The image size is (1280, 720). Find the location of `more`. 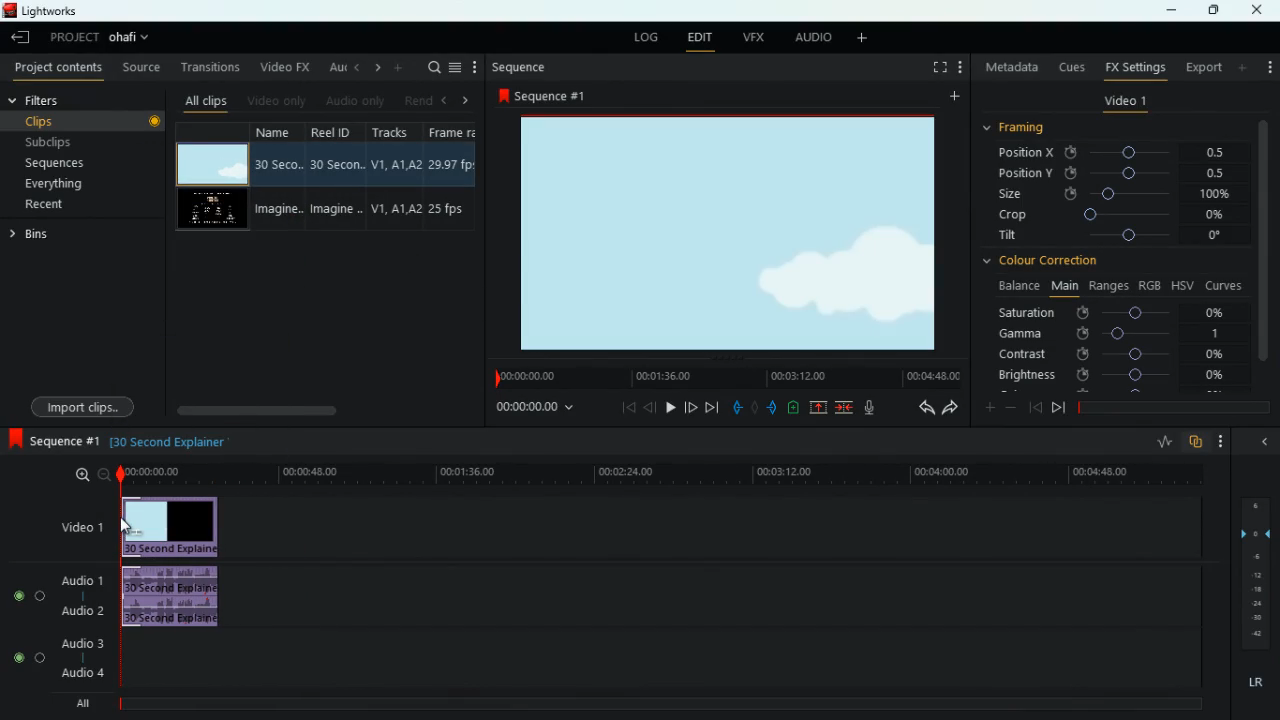

more is located at coordinates (477, 66).